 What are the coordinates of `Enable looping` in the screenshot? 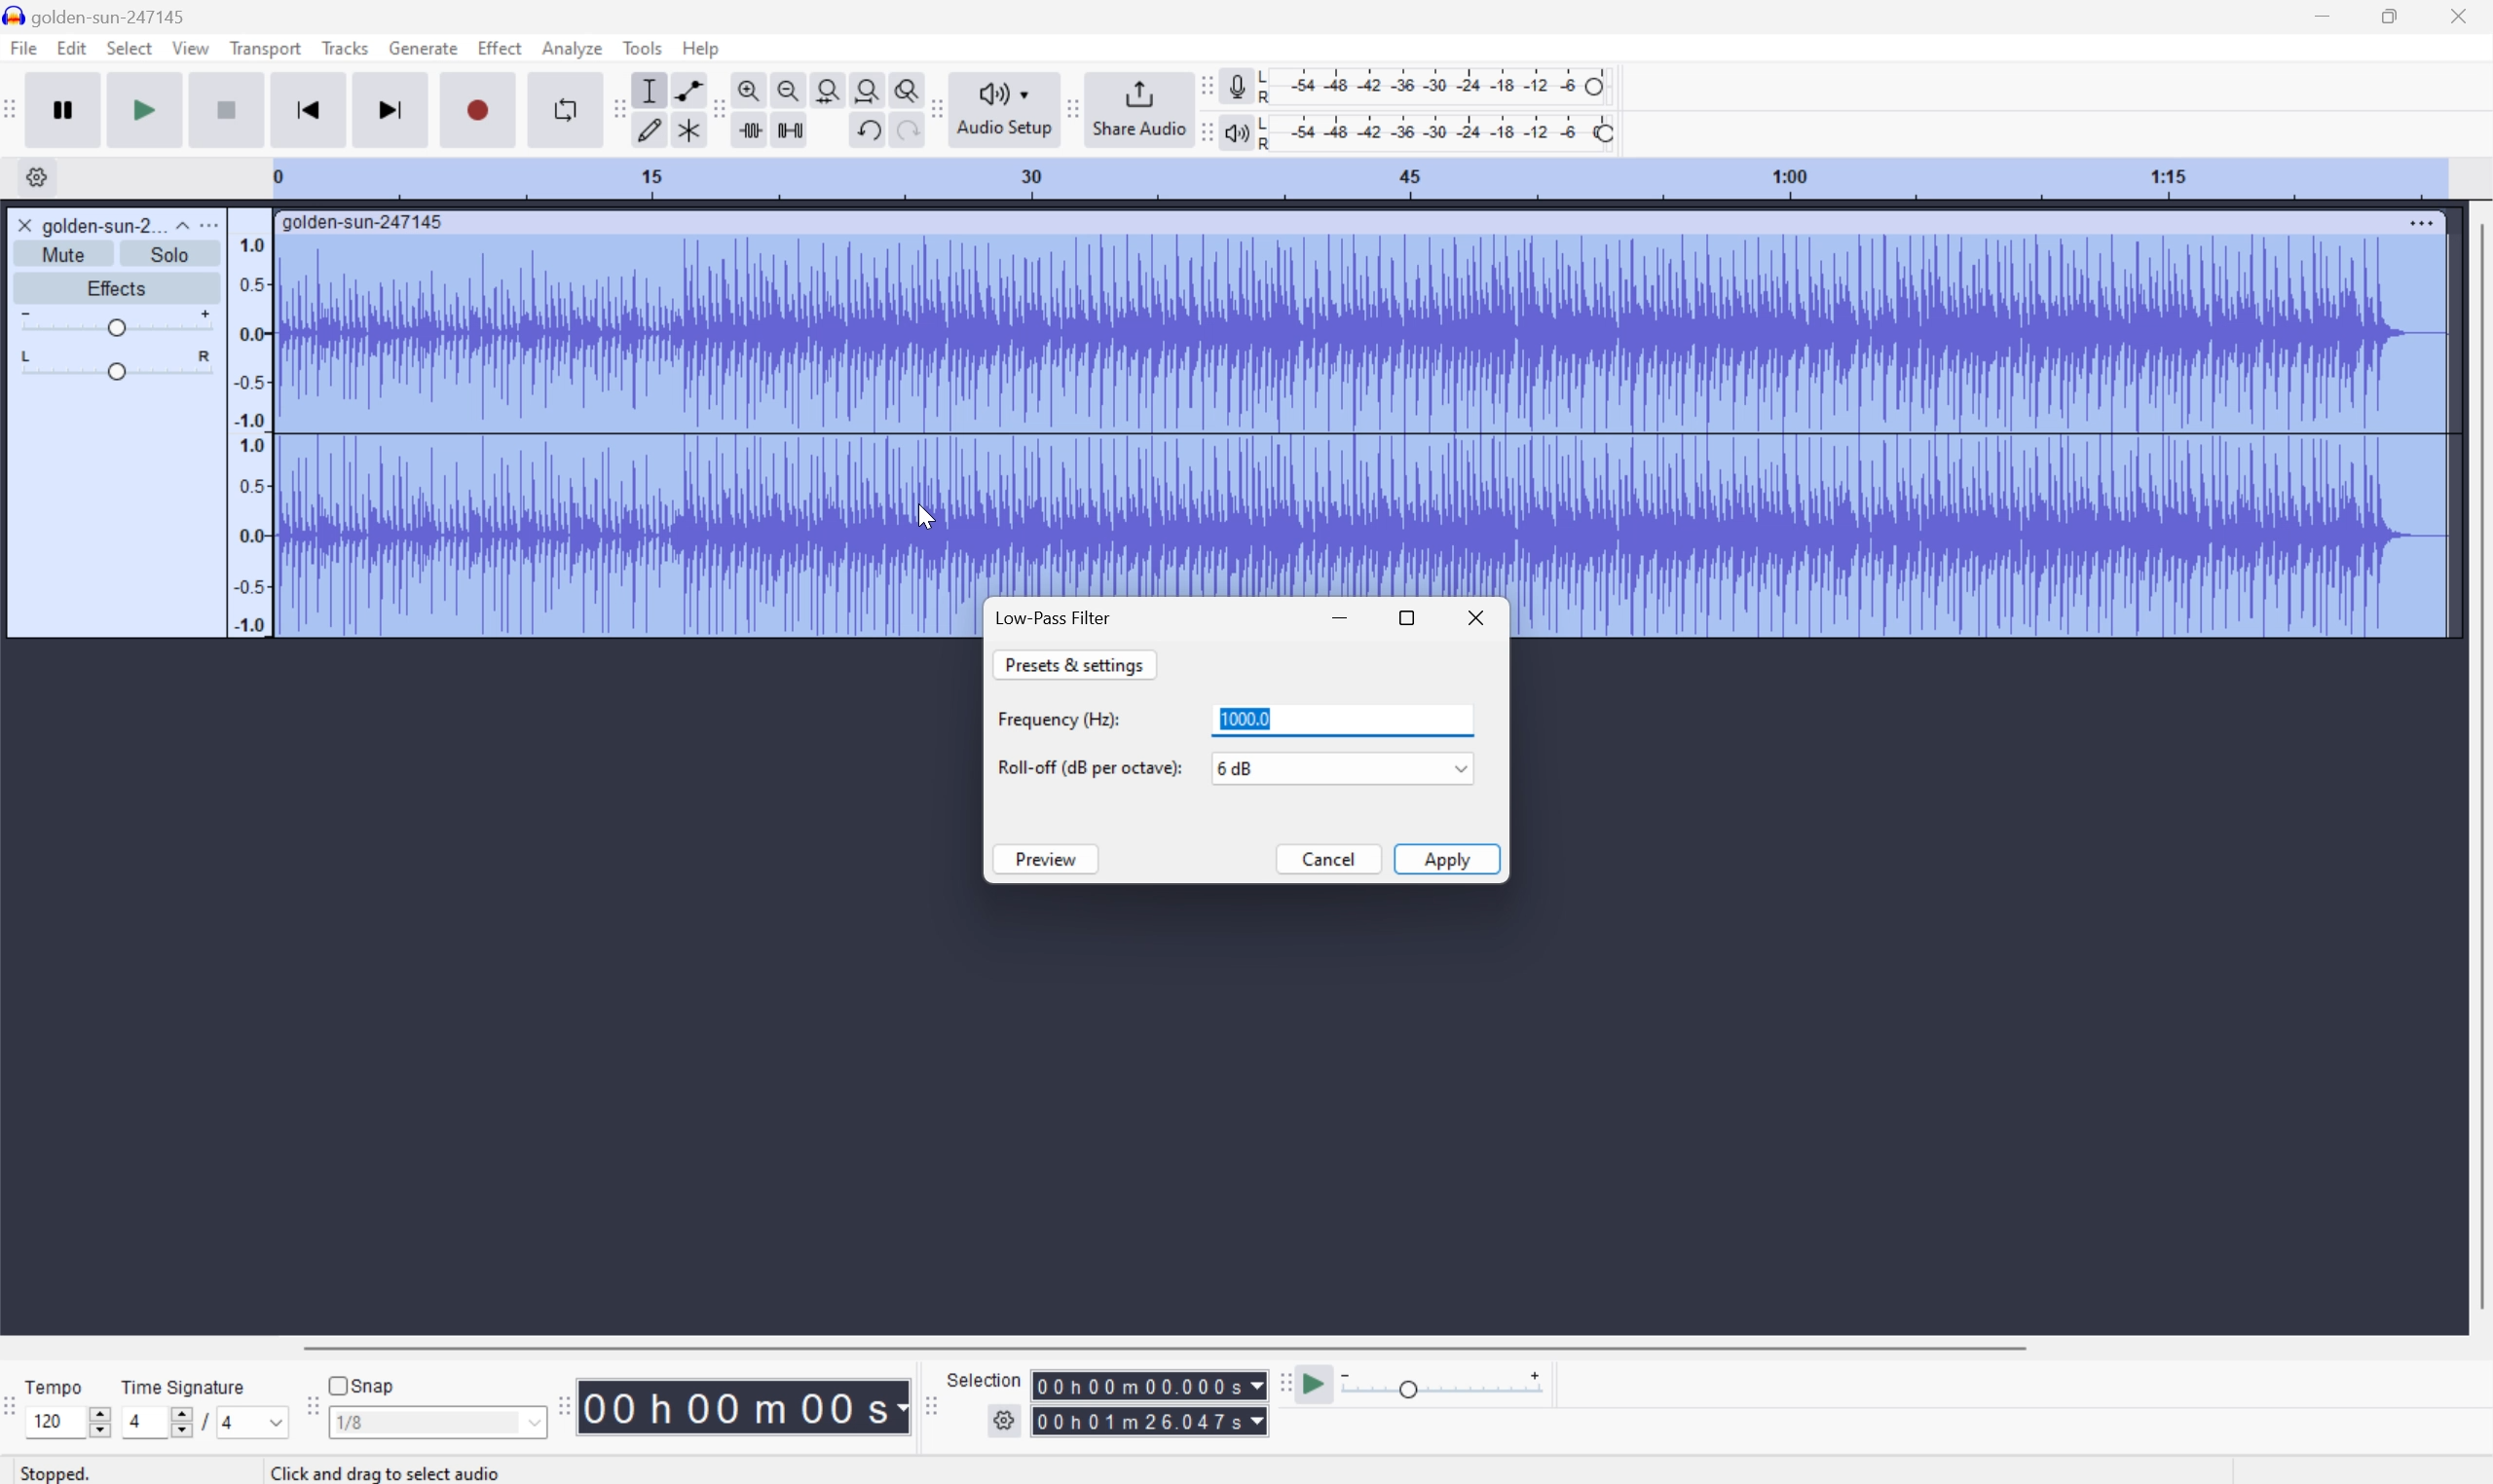 It's located at (563, 110).